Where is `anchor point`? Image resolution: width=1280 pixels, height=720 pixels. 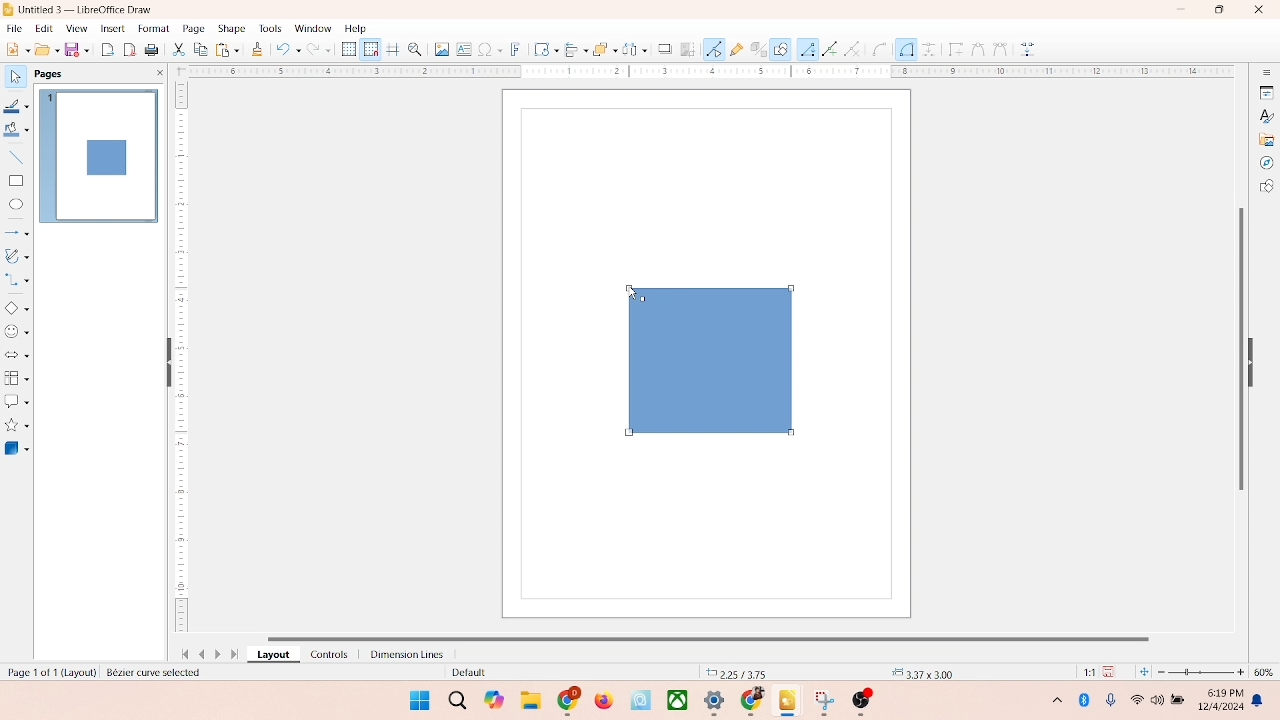 anchor point is located at coordinates (920, 671).